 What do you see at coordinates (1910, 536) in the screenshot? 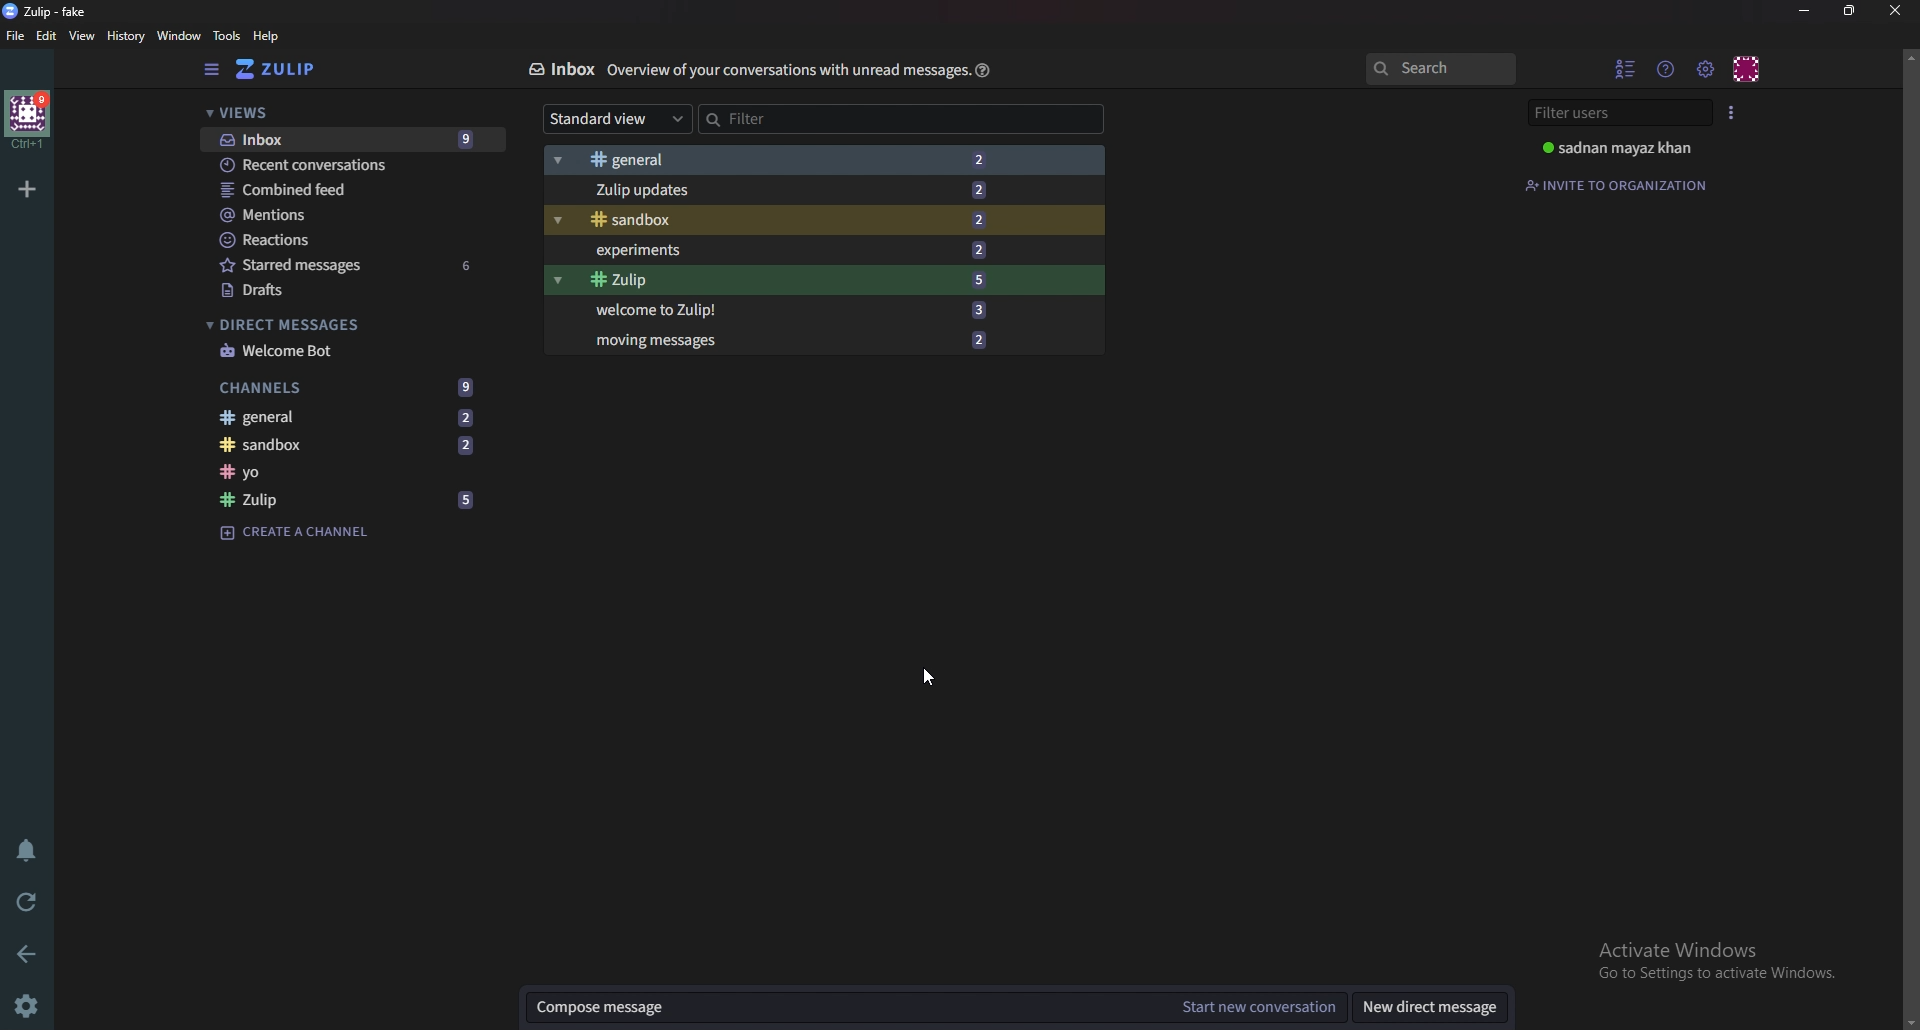
I see `Scroll bar` at bounding box center [1910, 536].